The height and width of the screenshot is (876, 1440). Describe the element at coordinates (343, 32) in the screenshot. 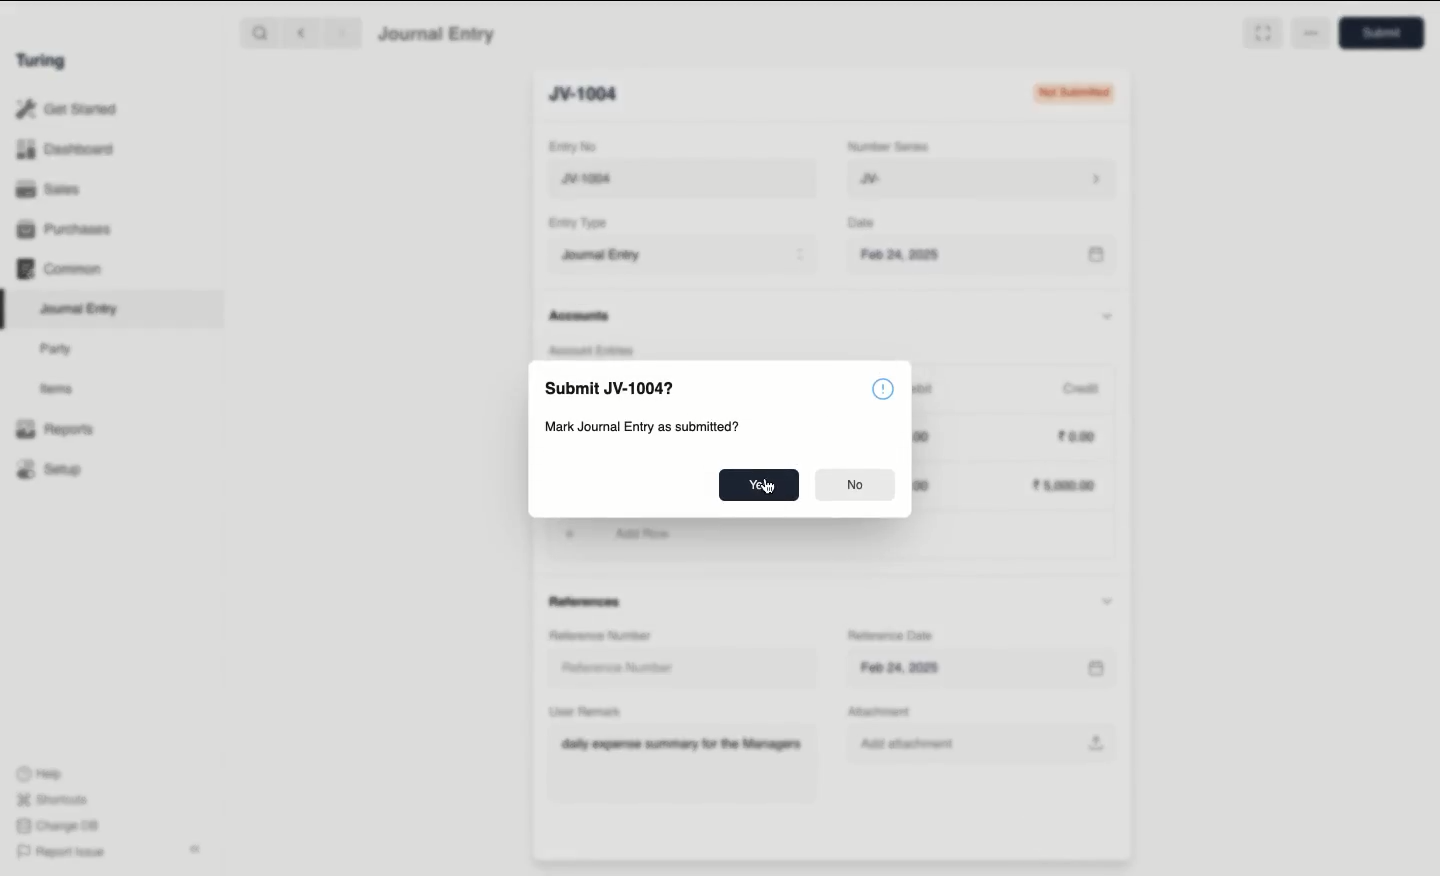

I see `Forward` at that location.